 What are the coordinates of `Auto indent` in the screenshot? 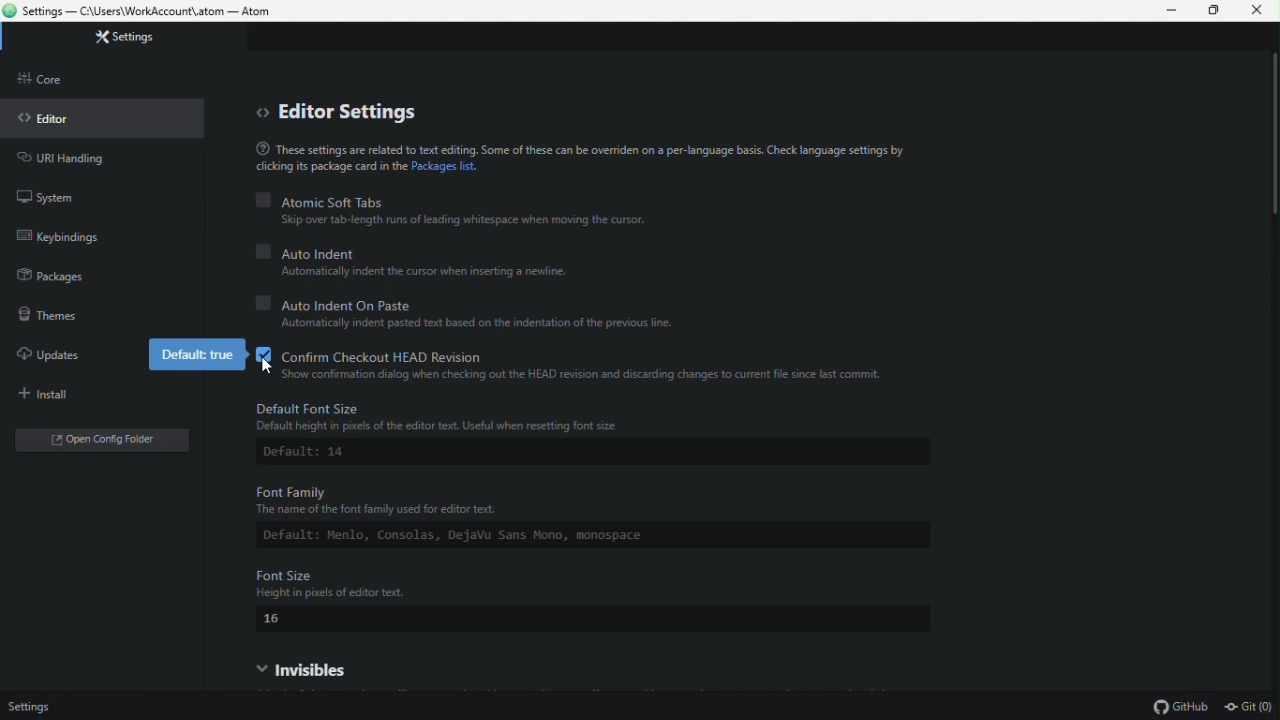 It's located at (417, 251).